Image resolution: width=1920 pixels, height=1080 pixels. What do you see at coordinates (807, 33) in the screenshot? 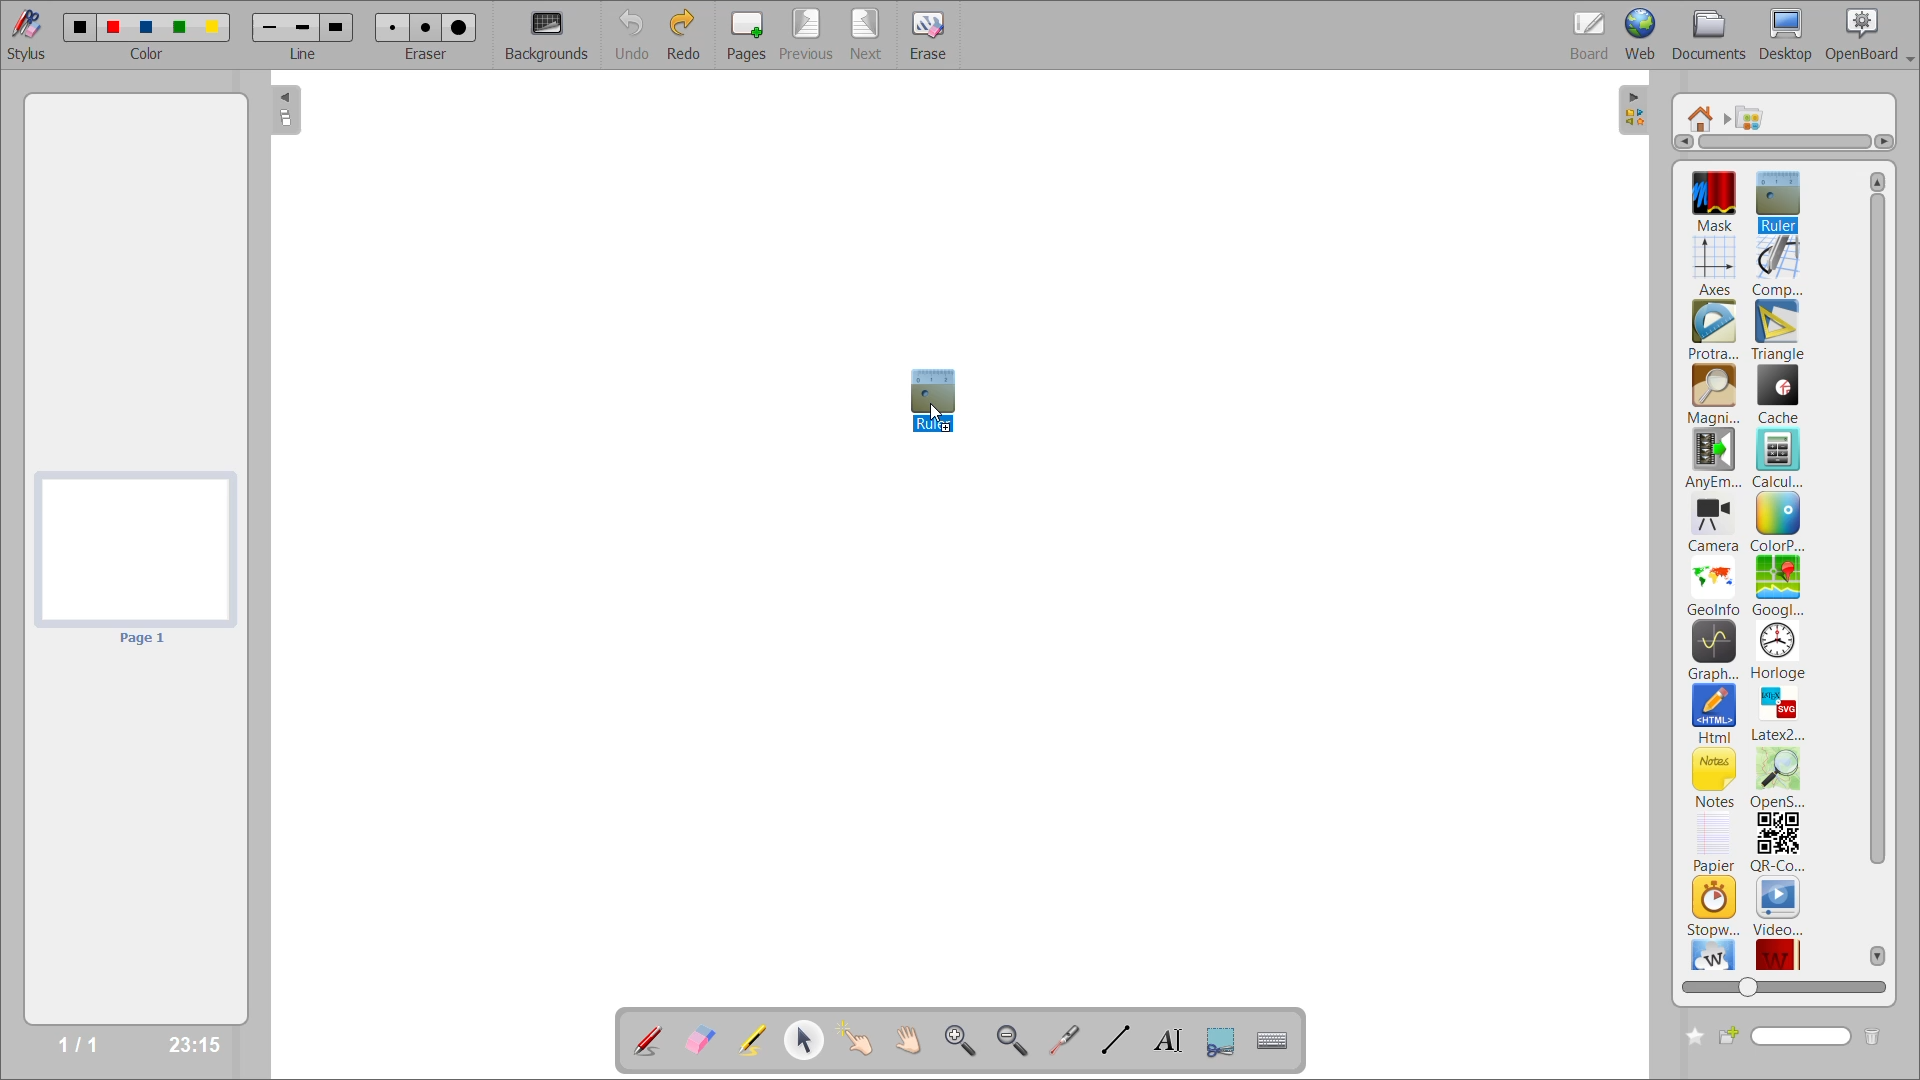
I see `previous` at bounding box center [807, 33].